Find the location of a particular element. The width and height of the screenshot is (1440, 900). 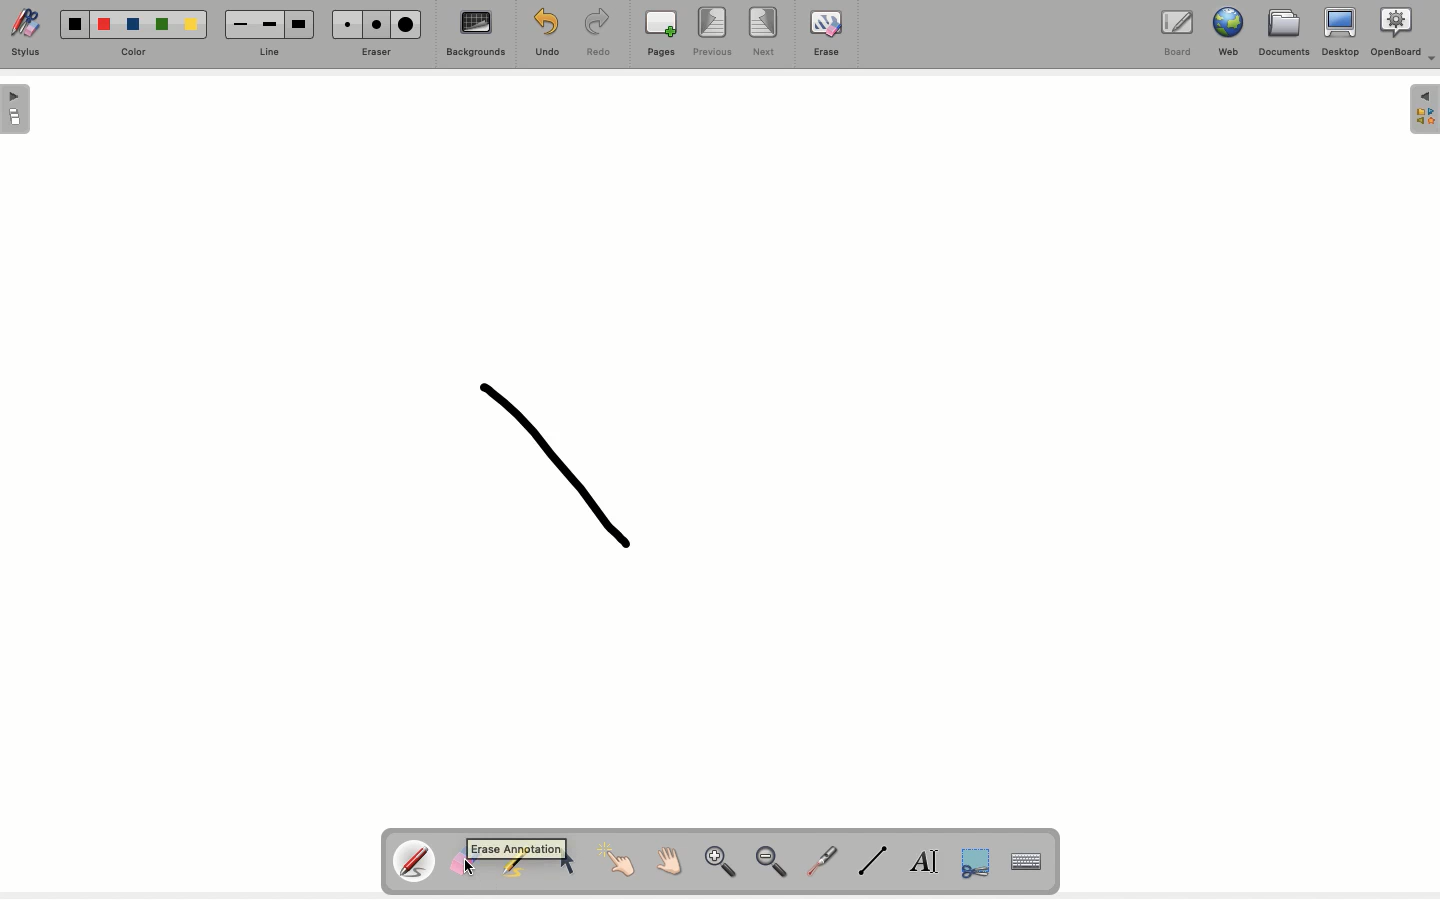

OpenBoard is located at coordinates (1405, 34).